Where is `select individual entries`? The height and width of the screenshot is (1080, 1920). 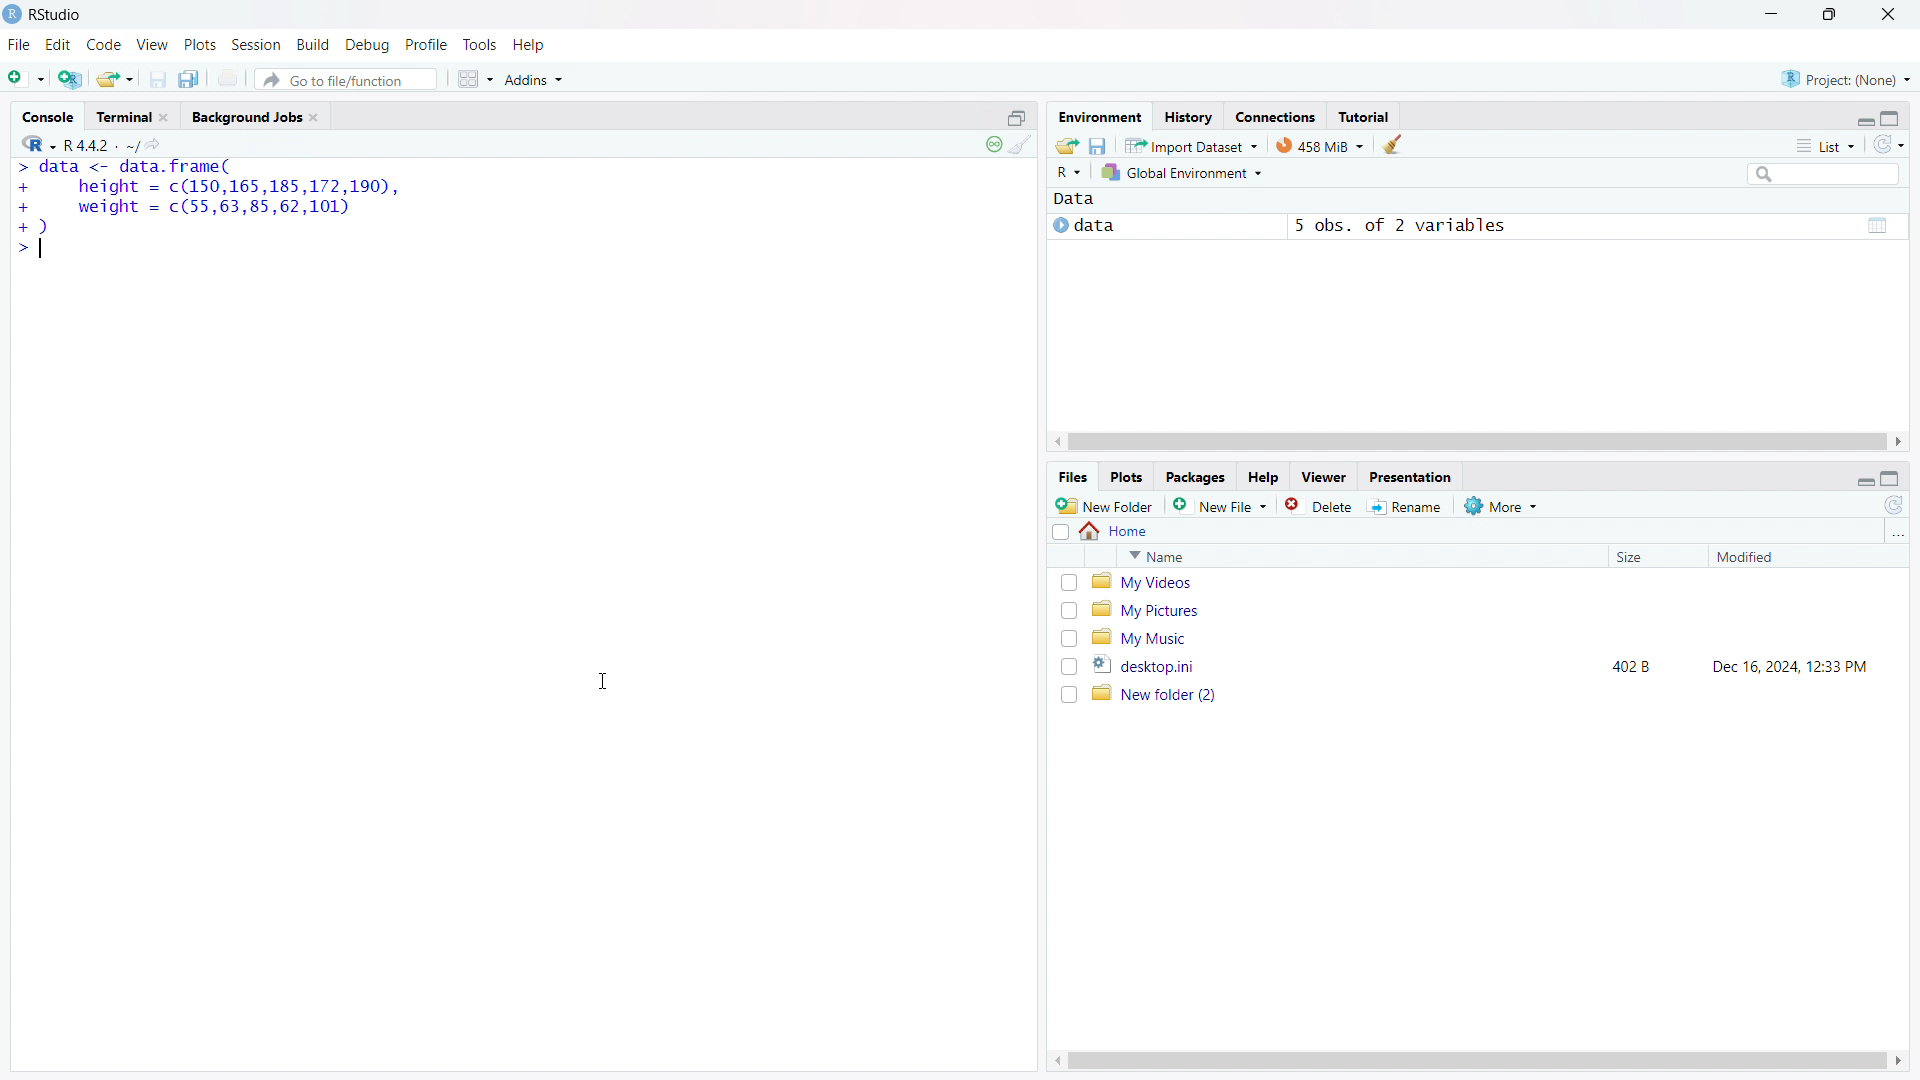
select individual entries is located at coordinates (1068, 639).